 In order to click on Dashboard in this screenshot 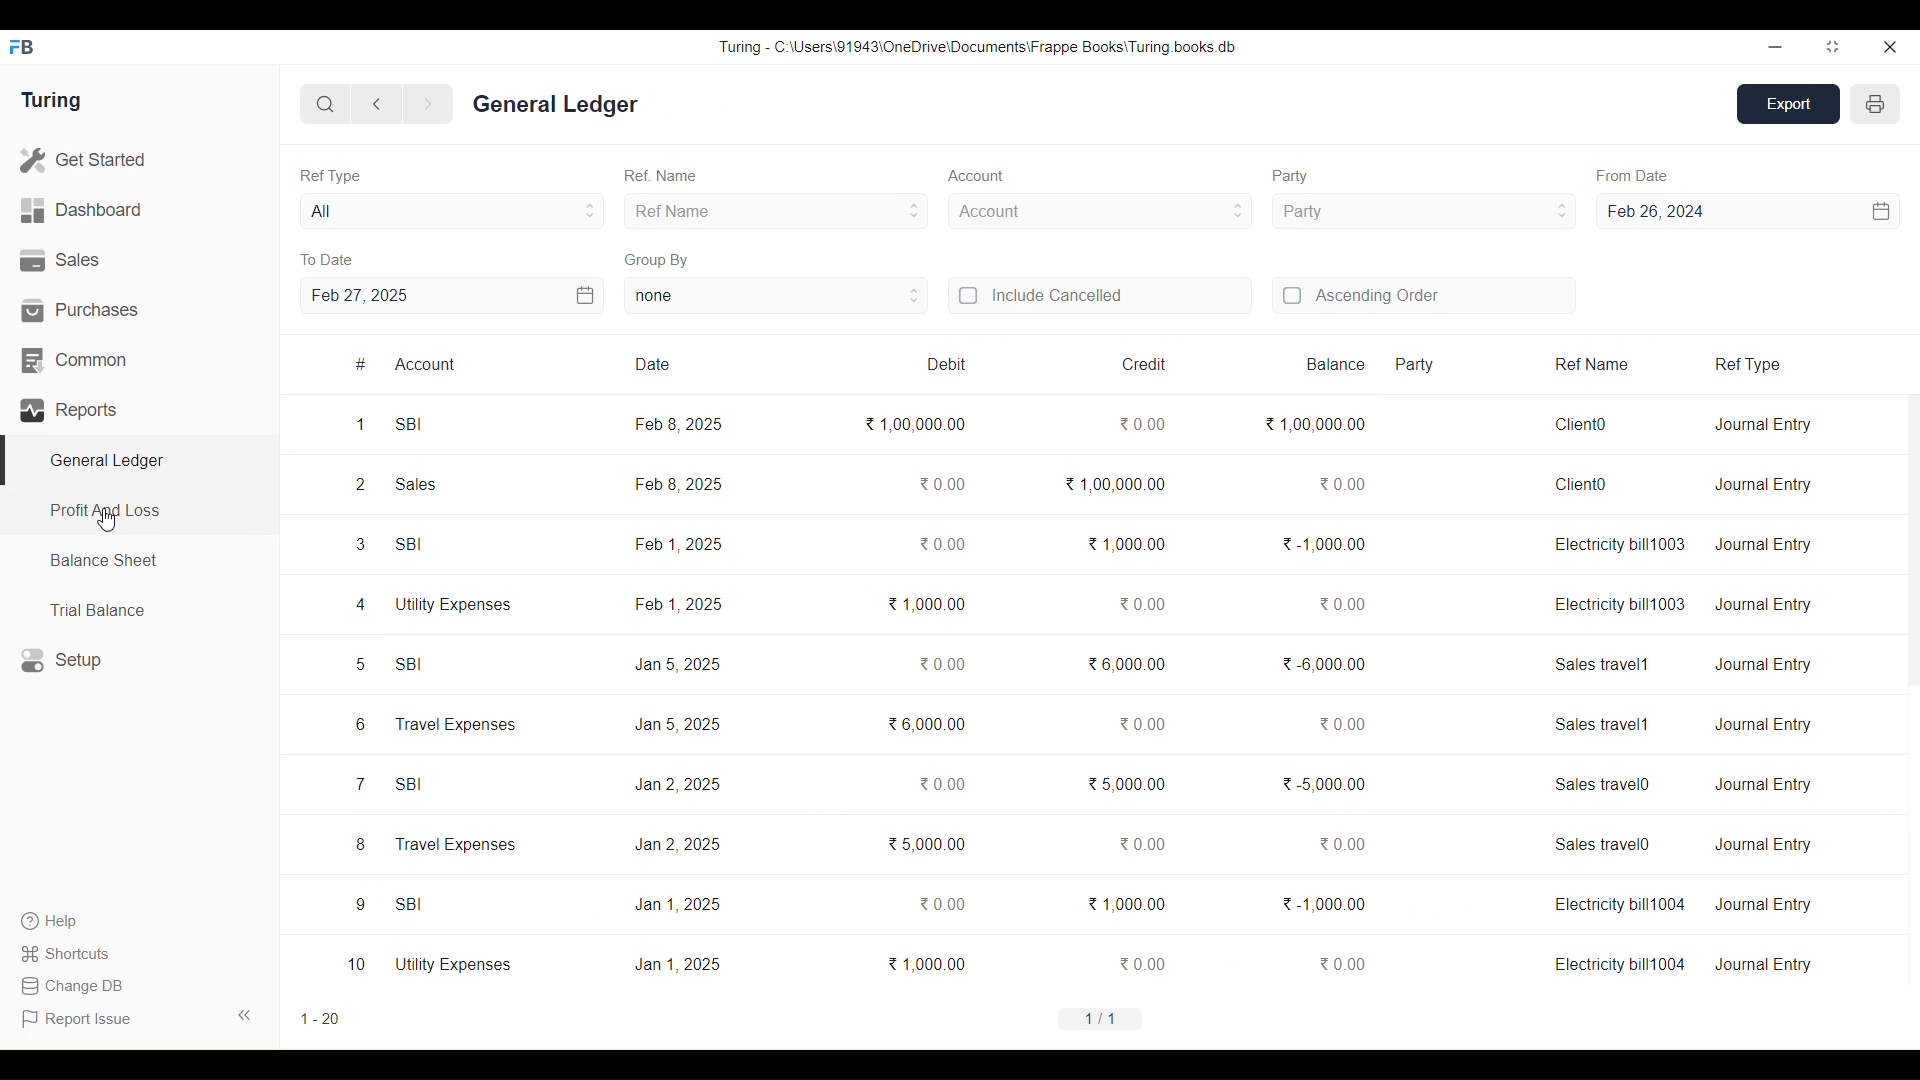, I will do `click(139, 211)`.